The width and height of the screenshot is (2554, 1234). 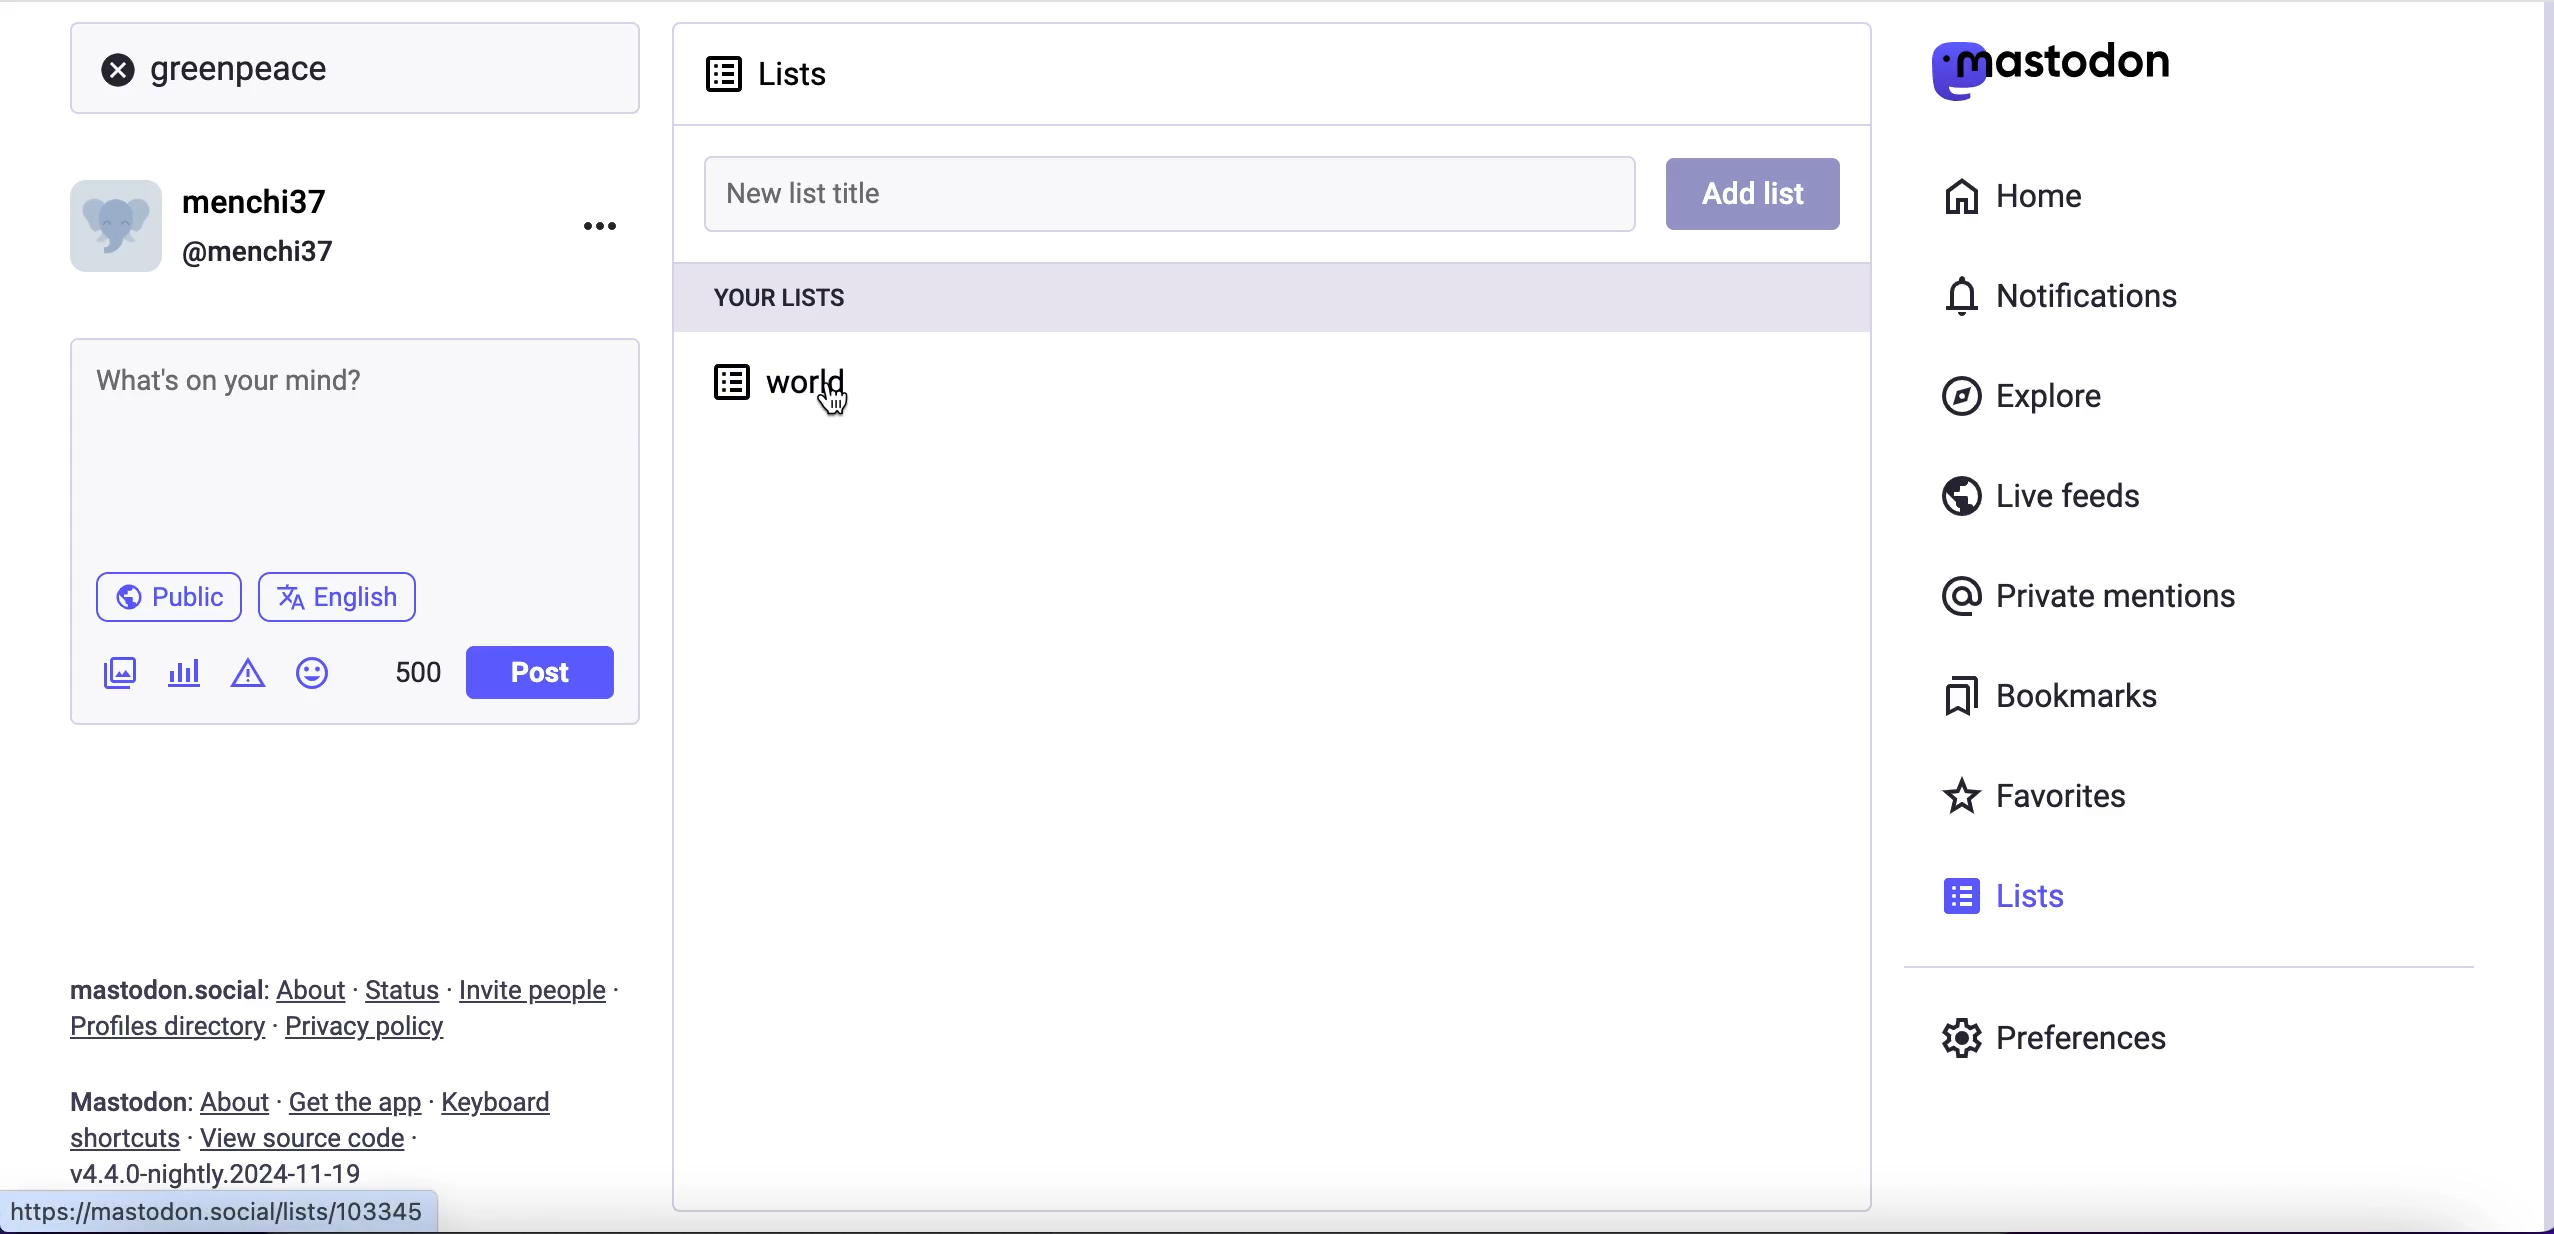 What do you see at coordinates (251, 72) in the screenshot?
I see `greenpeace` at bounding box center [251, 72].